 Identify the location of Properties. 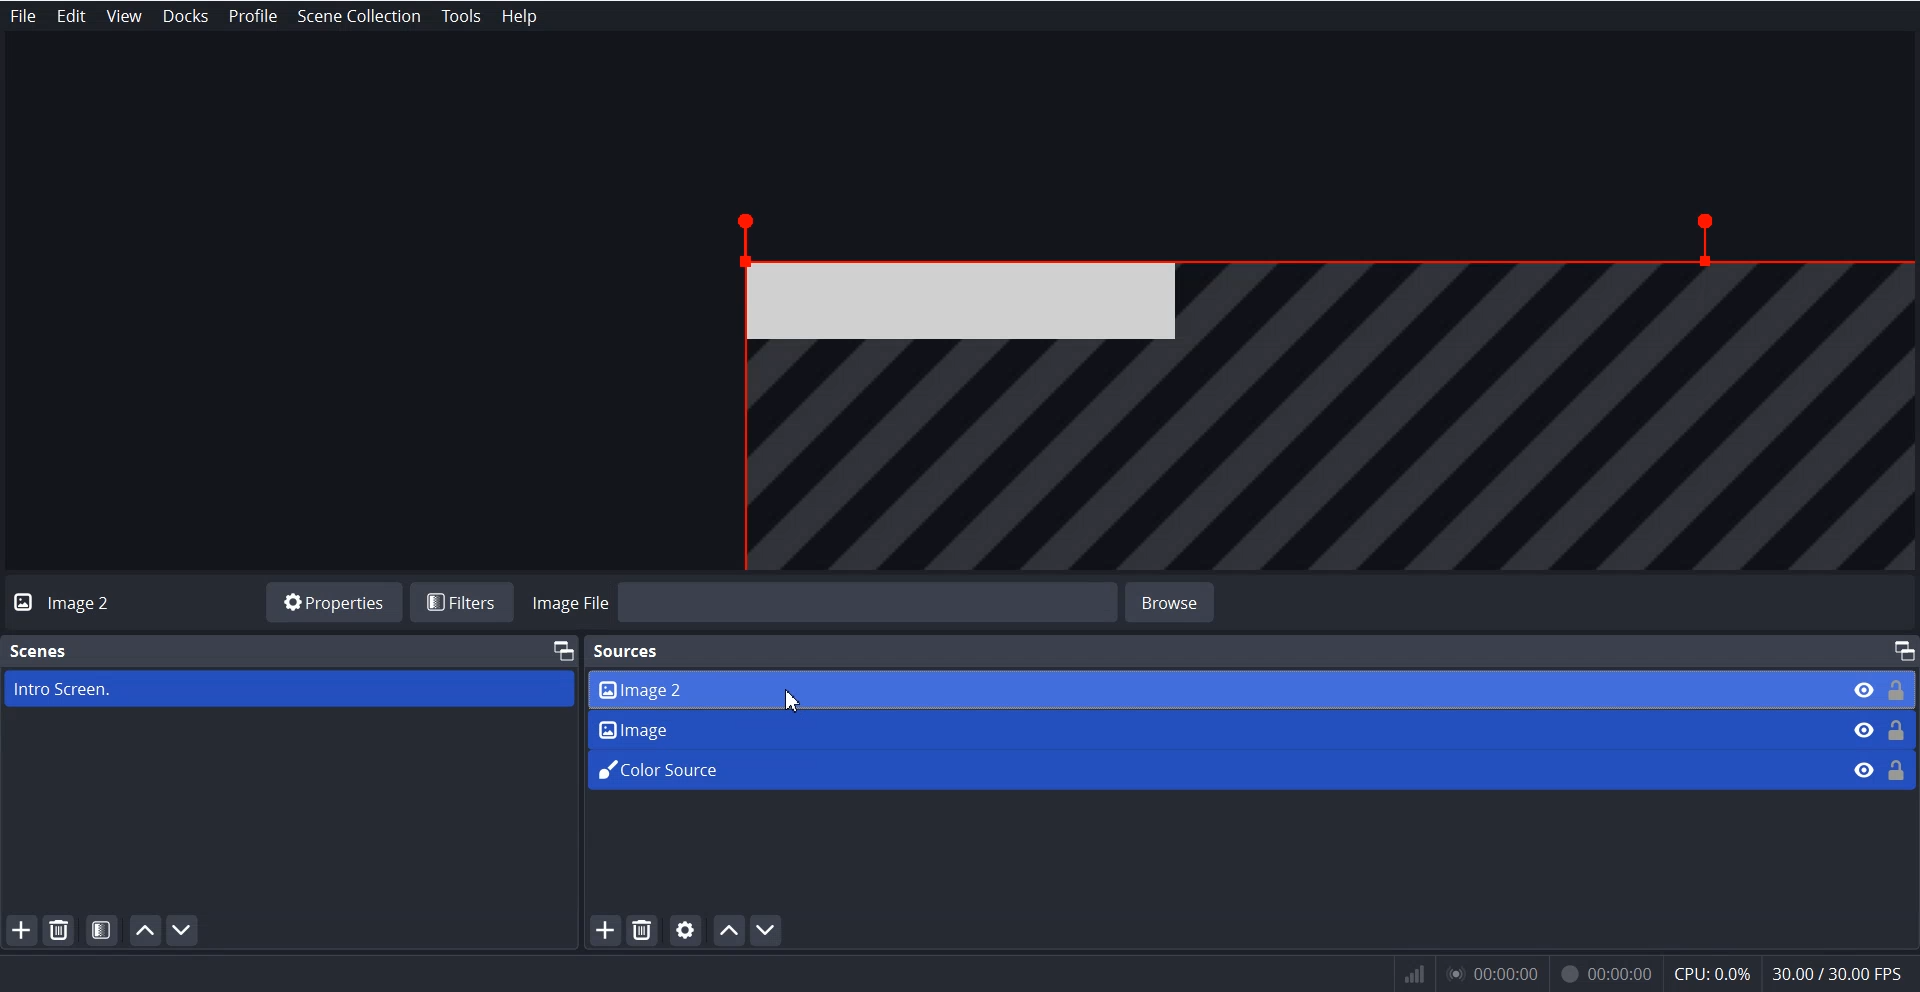
(333, 601).